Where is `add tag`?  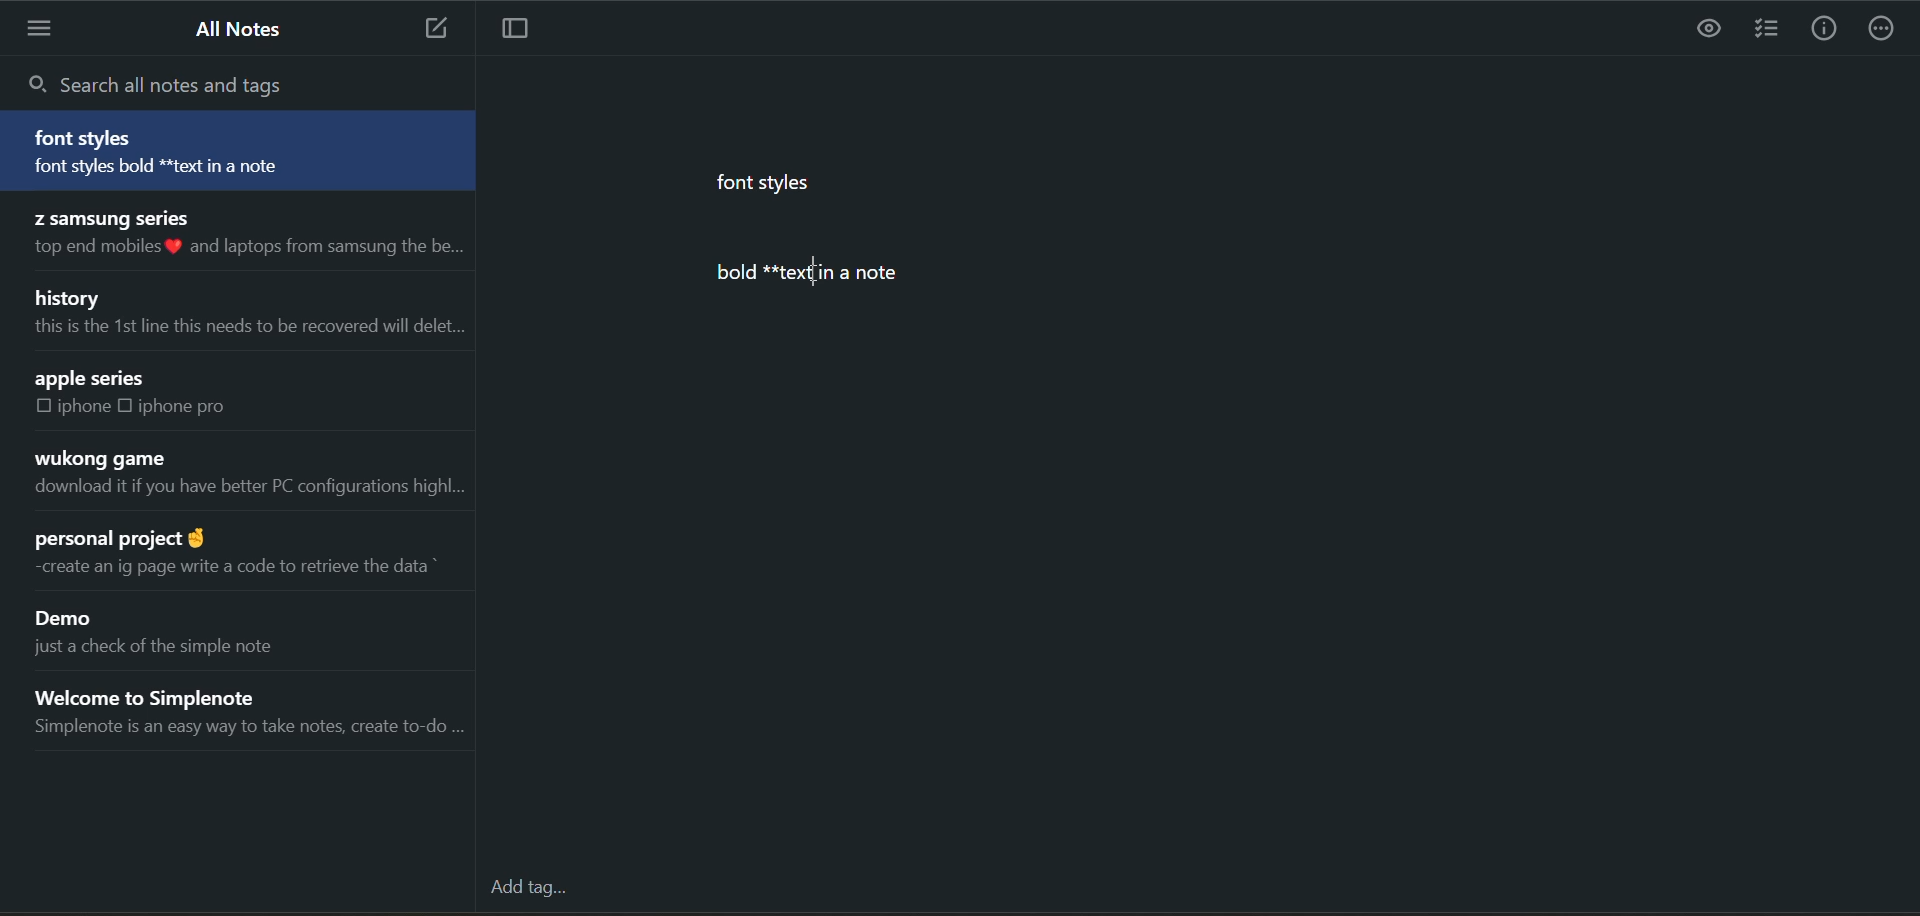
add tag is located at coordinates (538, 896).